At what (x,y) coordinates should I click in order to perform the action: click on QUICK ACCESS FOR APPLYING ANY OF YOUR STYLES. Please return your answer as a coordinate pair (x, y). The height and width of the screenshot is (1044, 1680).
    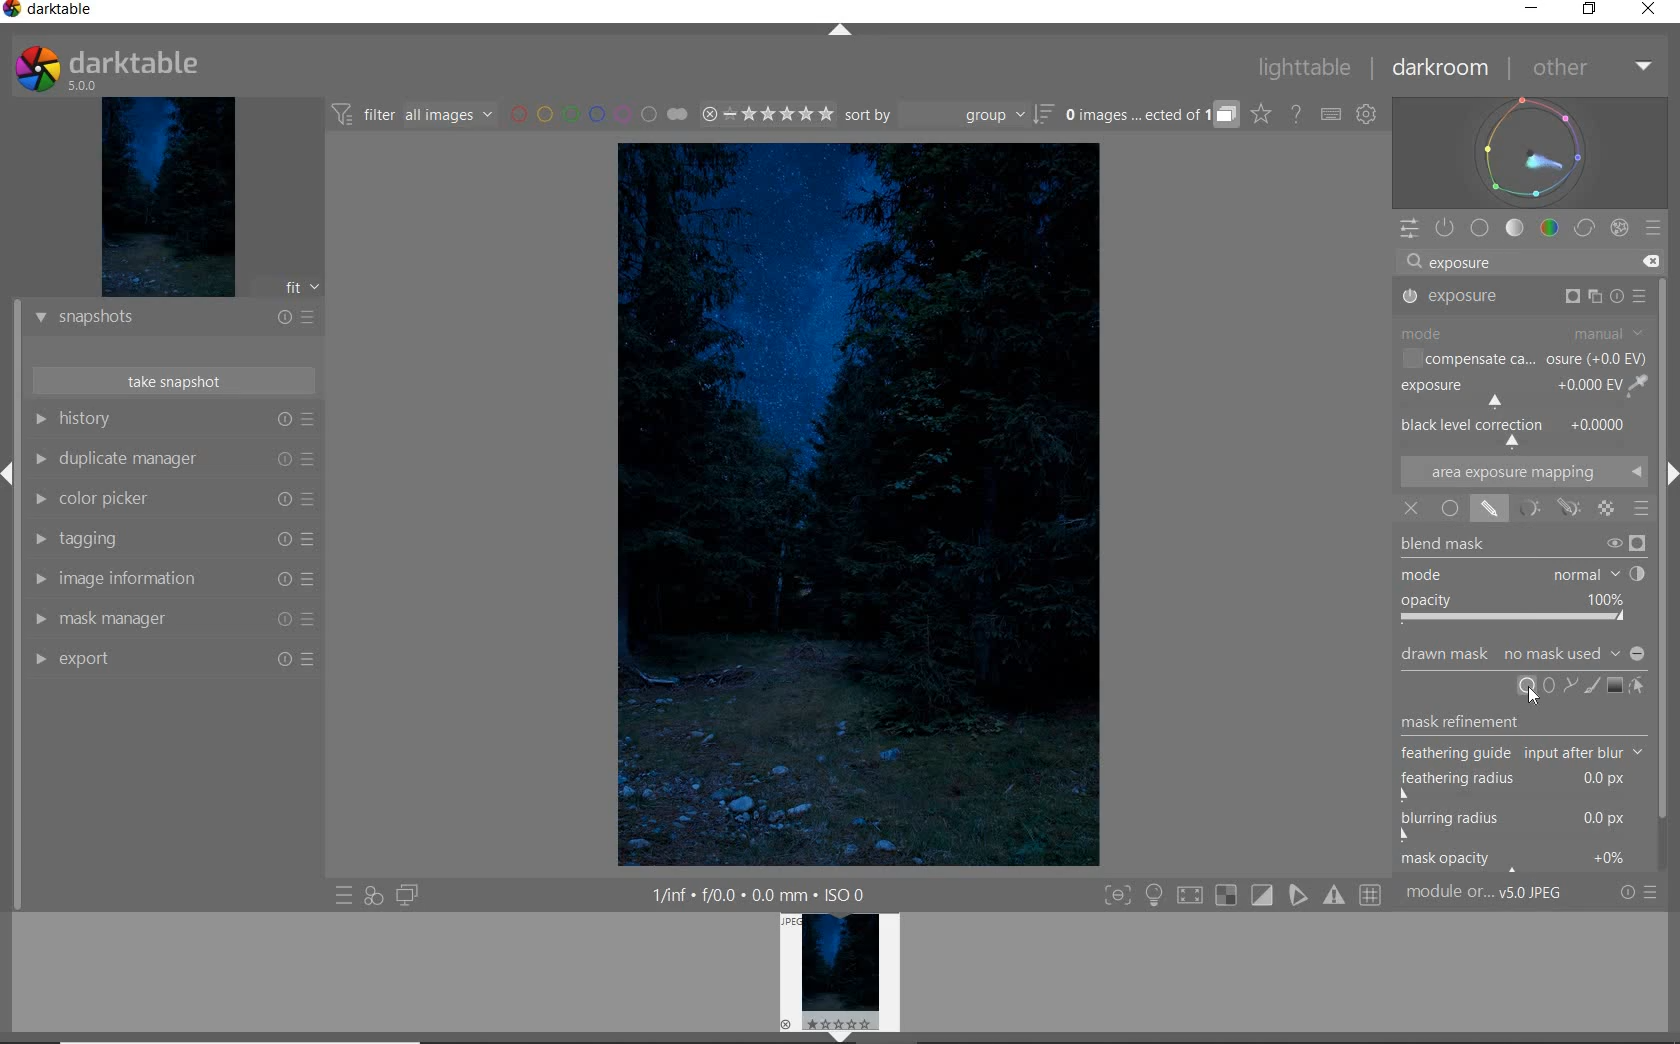
    Looking at the image, I should click on (372, 897).